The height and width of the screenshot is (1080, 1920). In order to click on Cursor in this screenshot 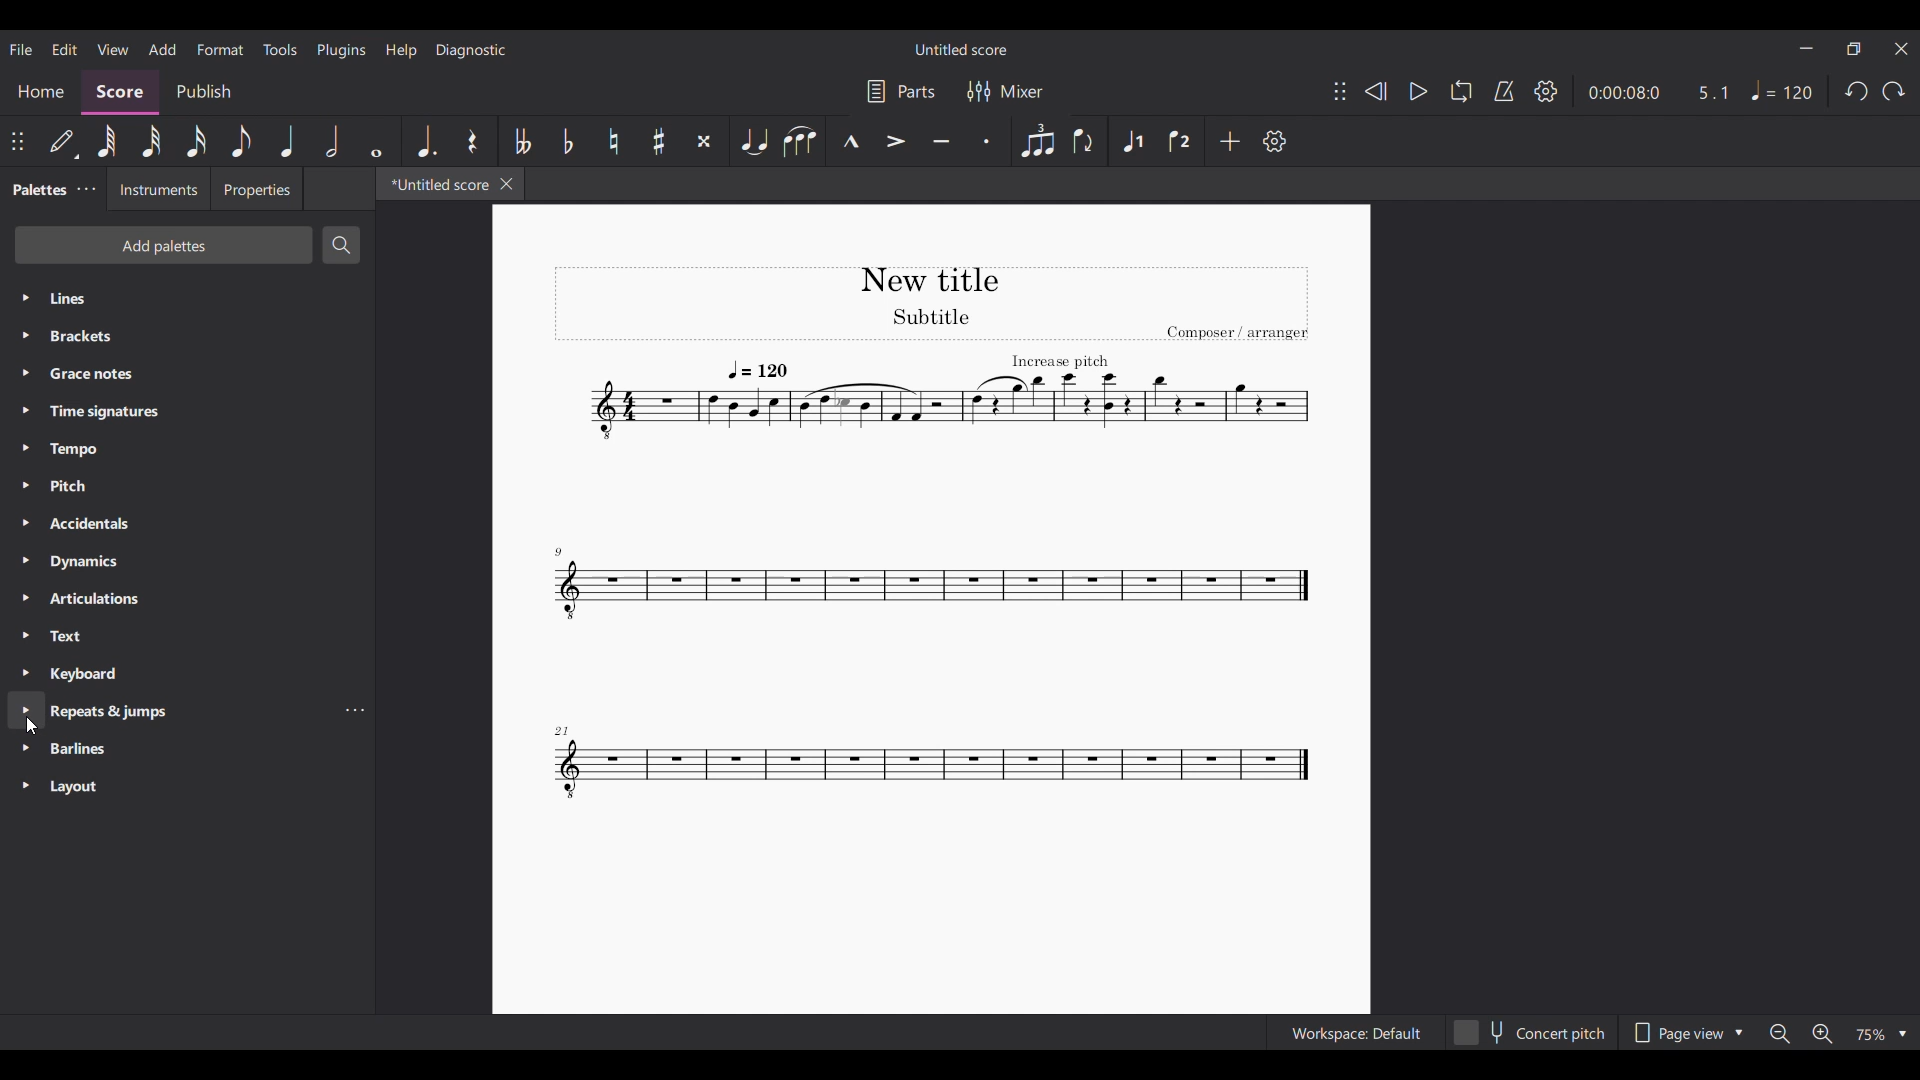, I will do `click(31, 726)`.